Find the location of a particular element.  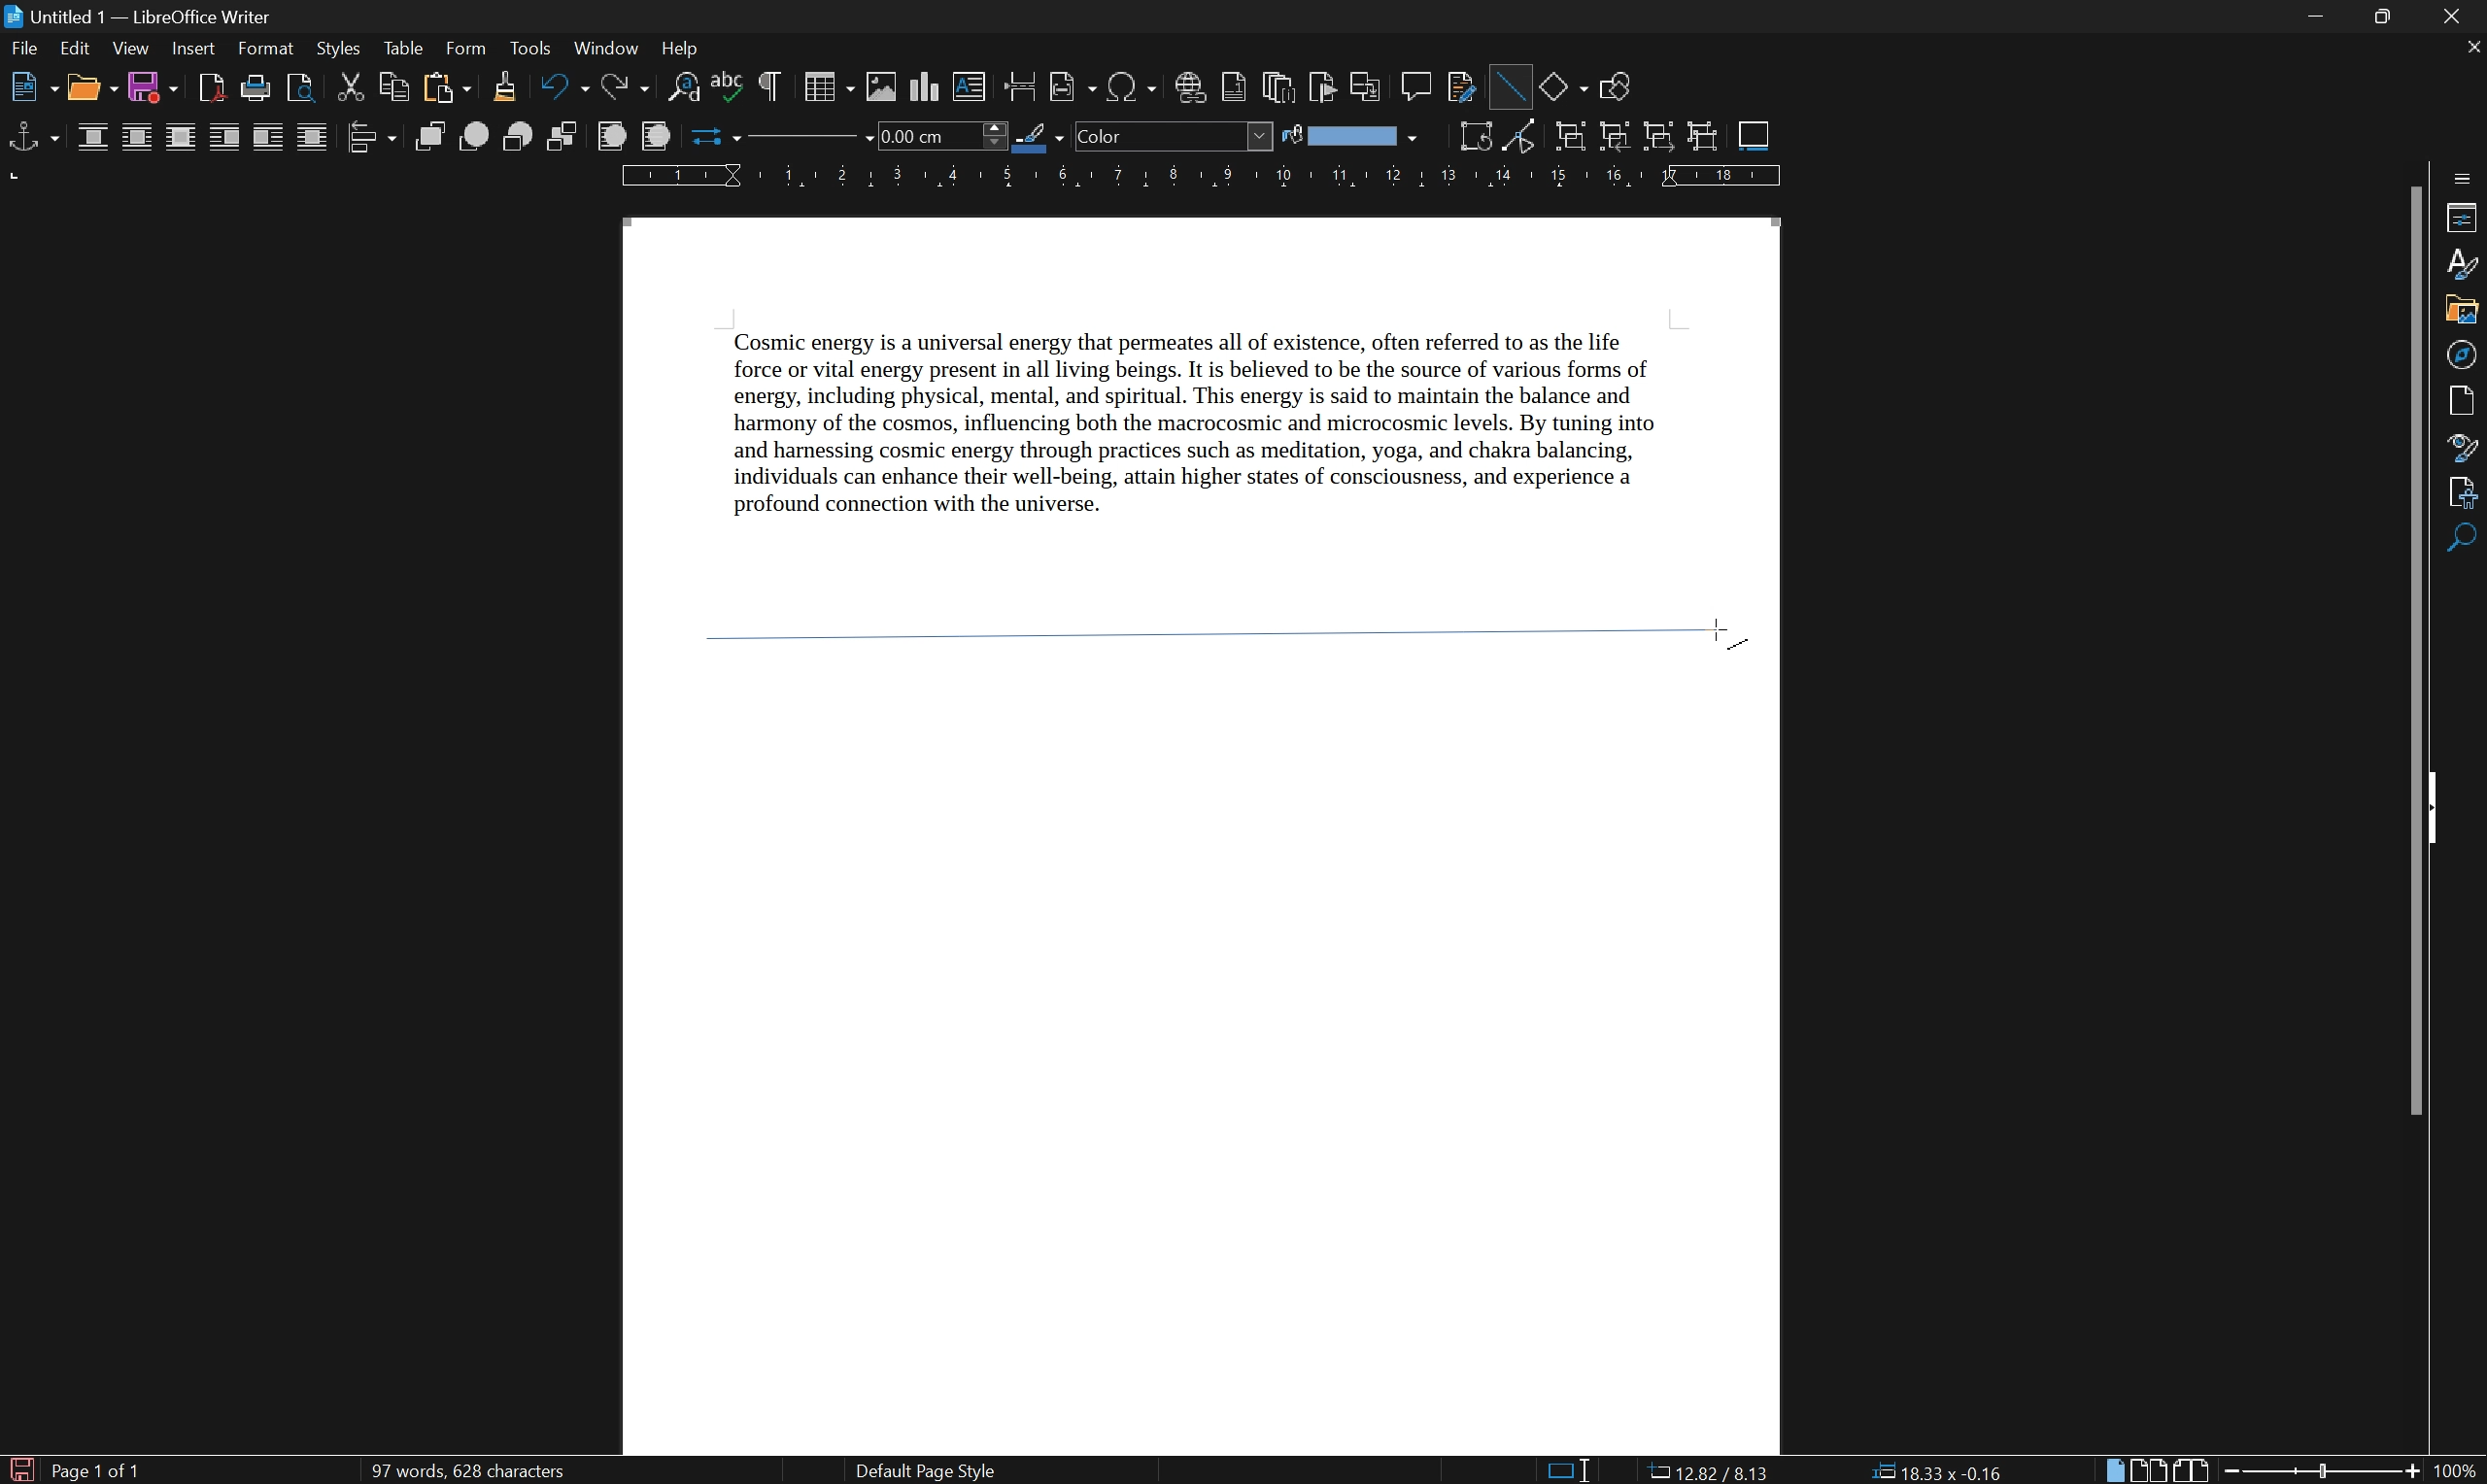

insert cross reference is located at coordinates (1368, 87).